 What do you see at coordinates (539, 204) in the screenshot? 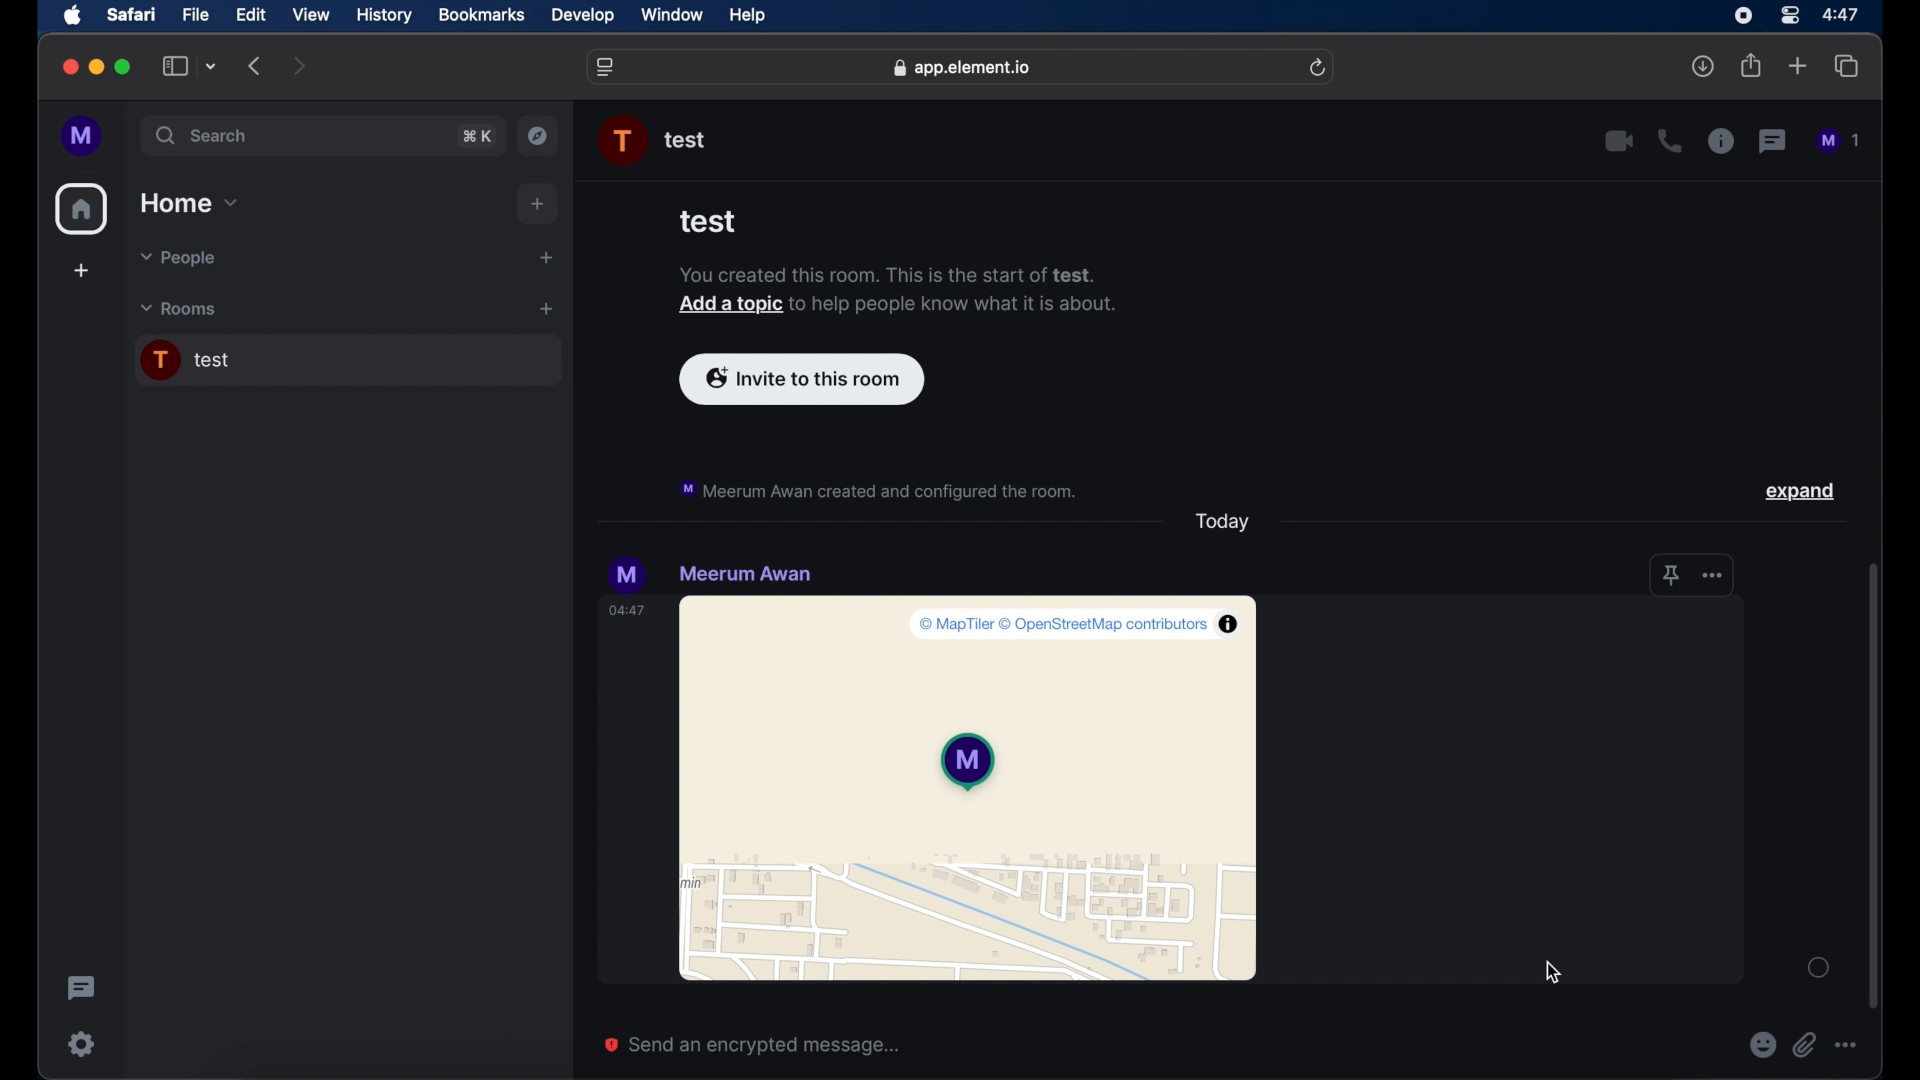
I see `add` at bounding box center [539, 204].